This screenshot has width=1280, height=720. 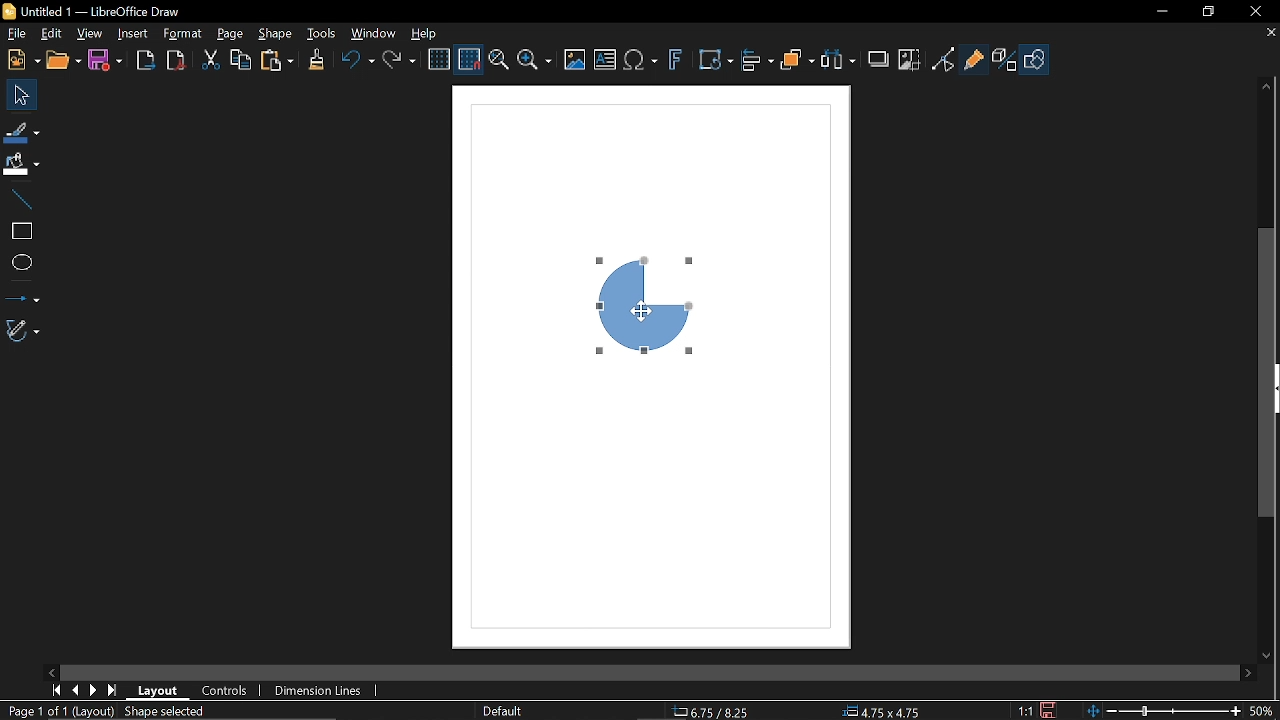 I want to click on Move down, so click(x=1268, y=654).